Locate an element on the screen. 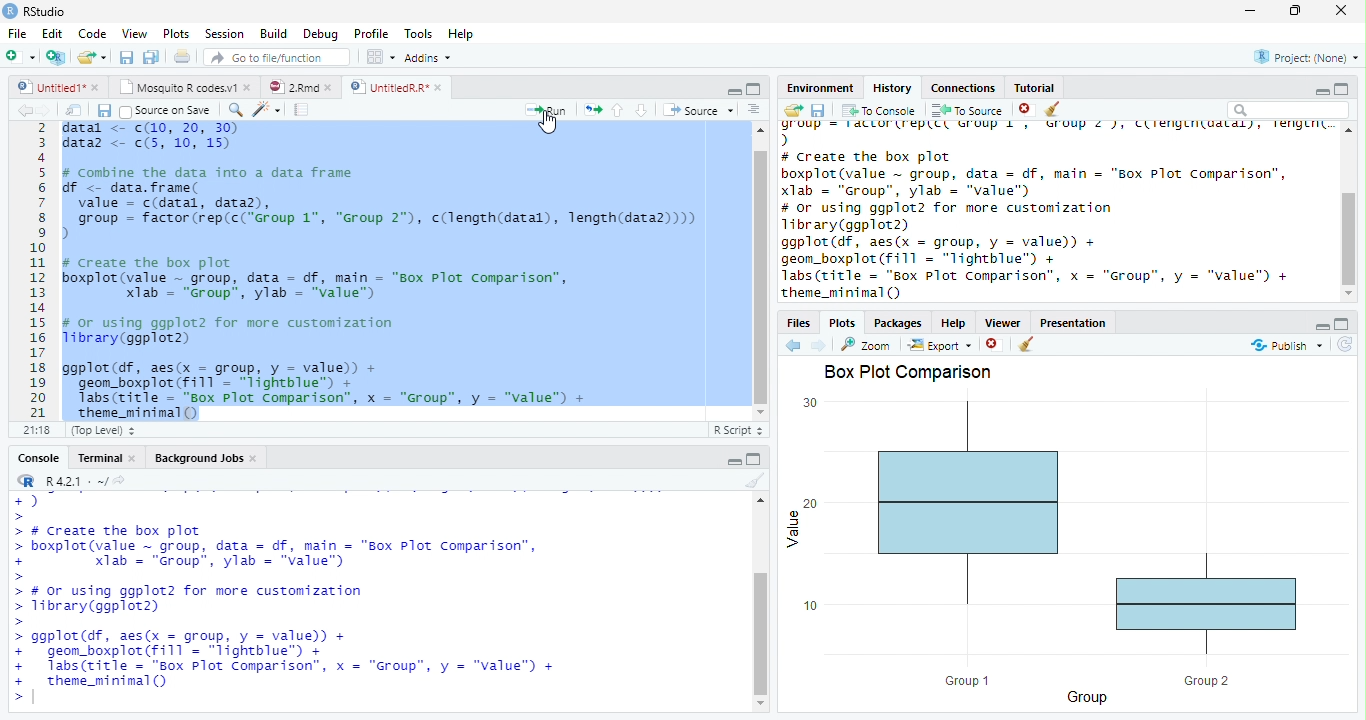 The width and height of the screenshot is (1366, 720). Create a project is located at coordinates (57, 56).